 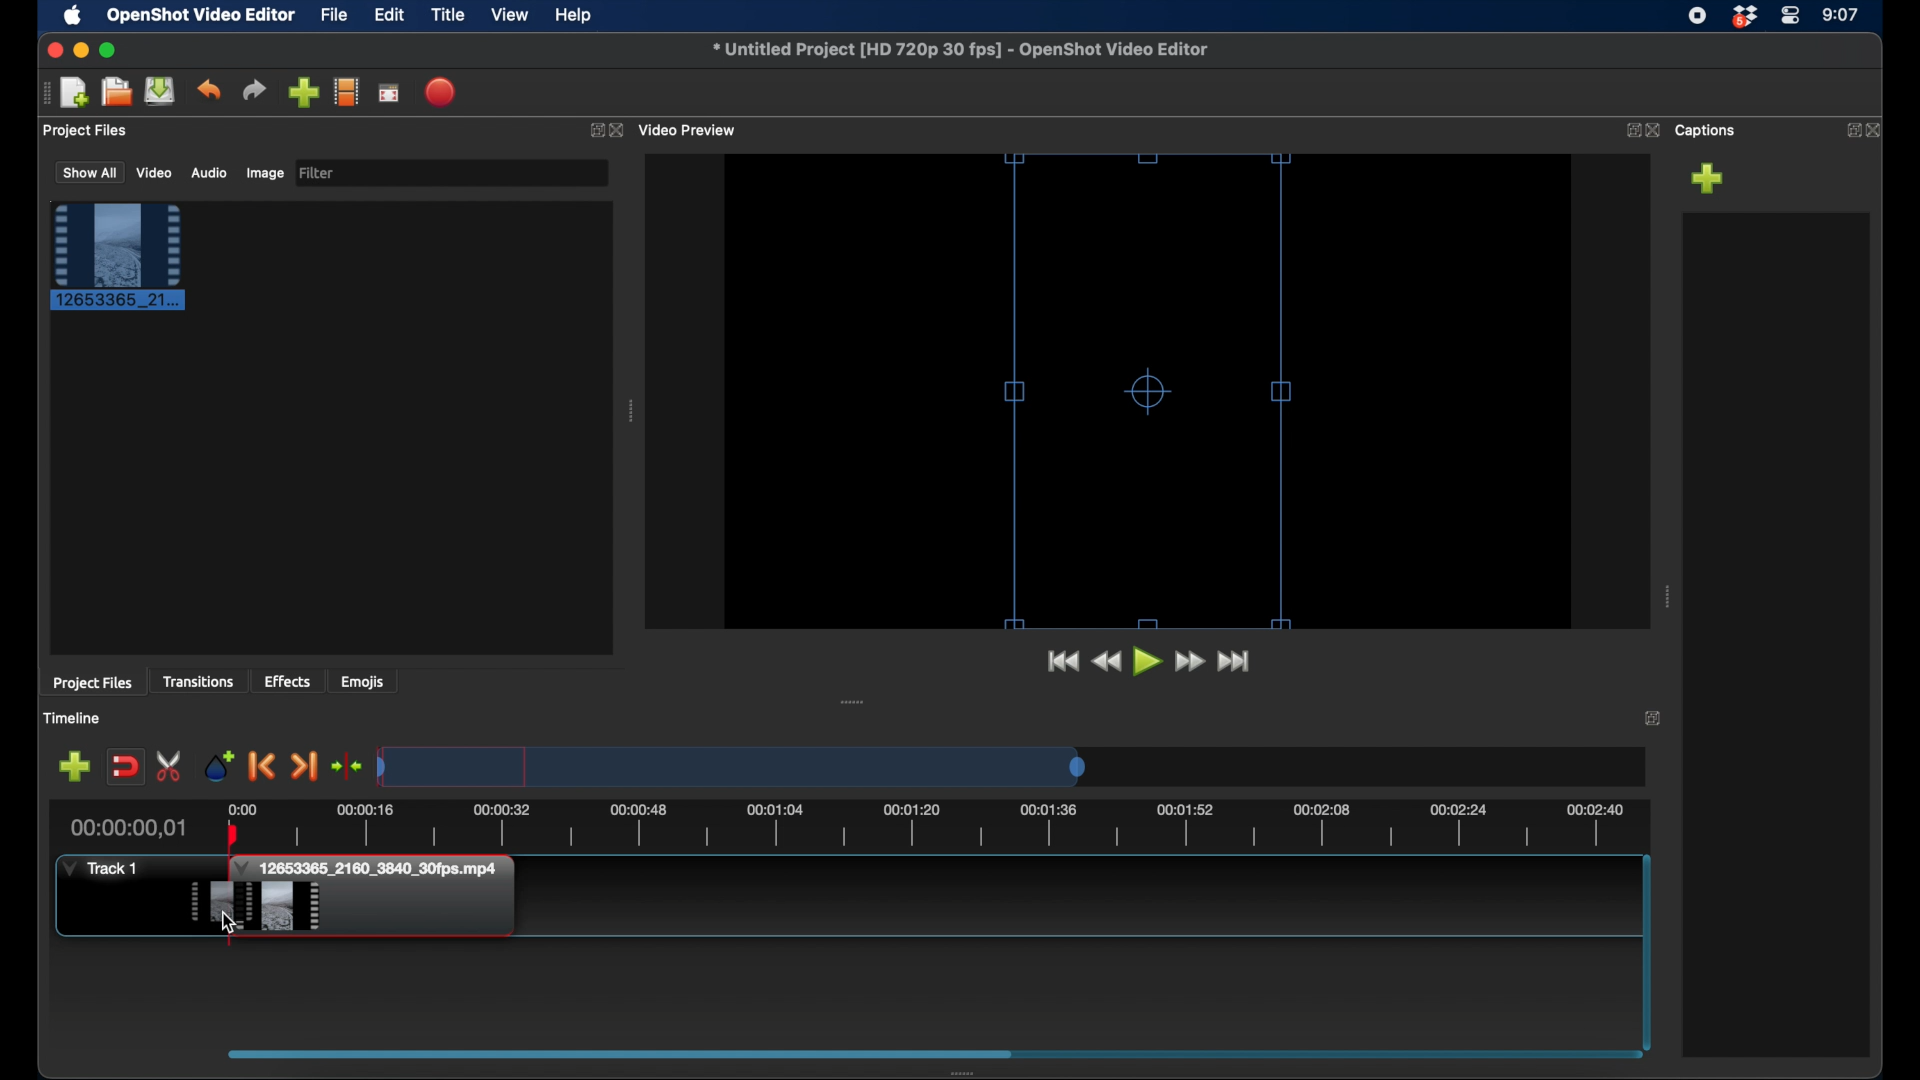 I want to click on transitions, so click(x=200, y=681).